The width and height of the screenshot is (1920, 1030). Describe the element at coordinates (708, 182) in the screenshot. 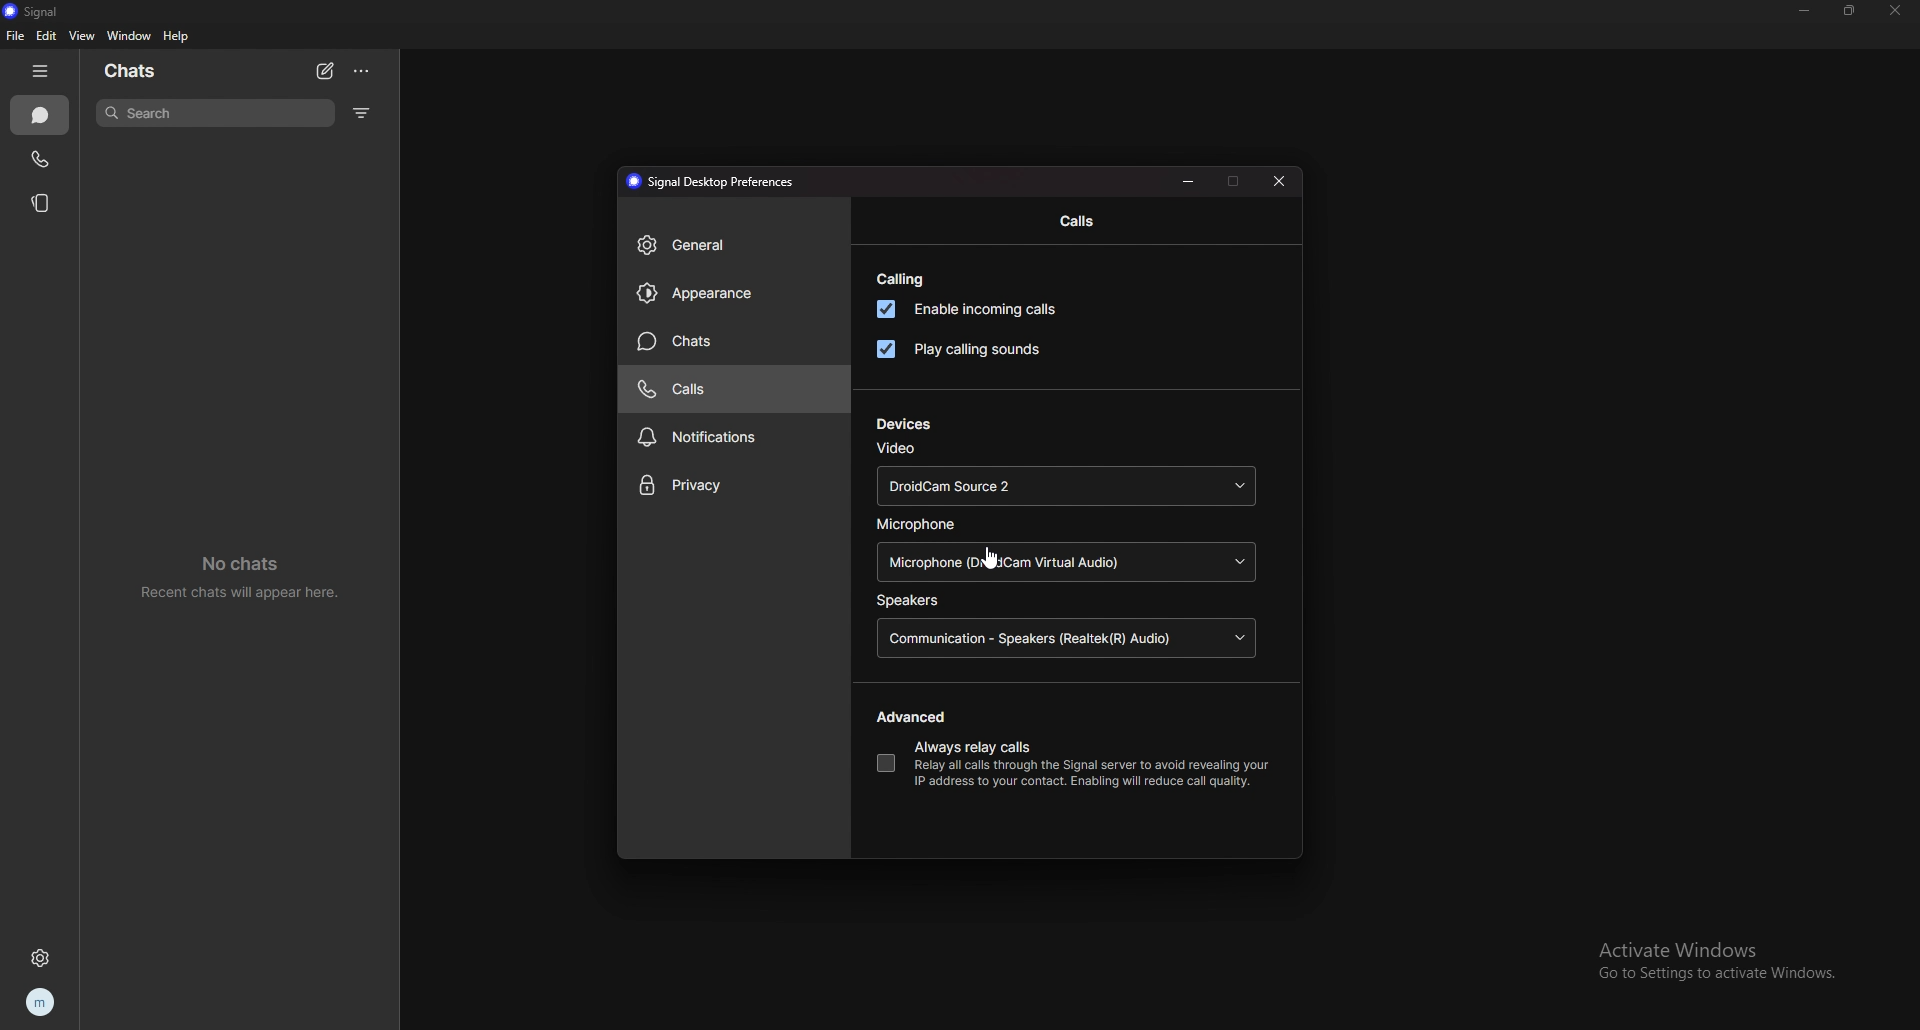

I see `preferences` at that location.